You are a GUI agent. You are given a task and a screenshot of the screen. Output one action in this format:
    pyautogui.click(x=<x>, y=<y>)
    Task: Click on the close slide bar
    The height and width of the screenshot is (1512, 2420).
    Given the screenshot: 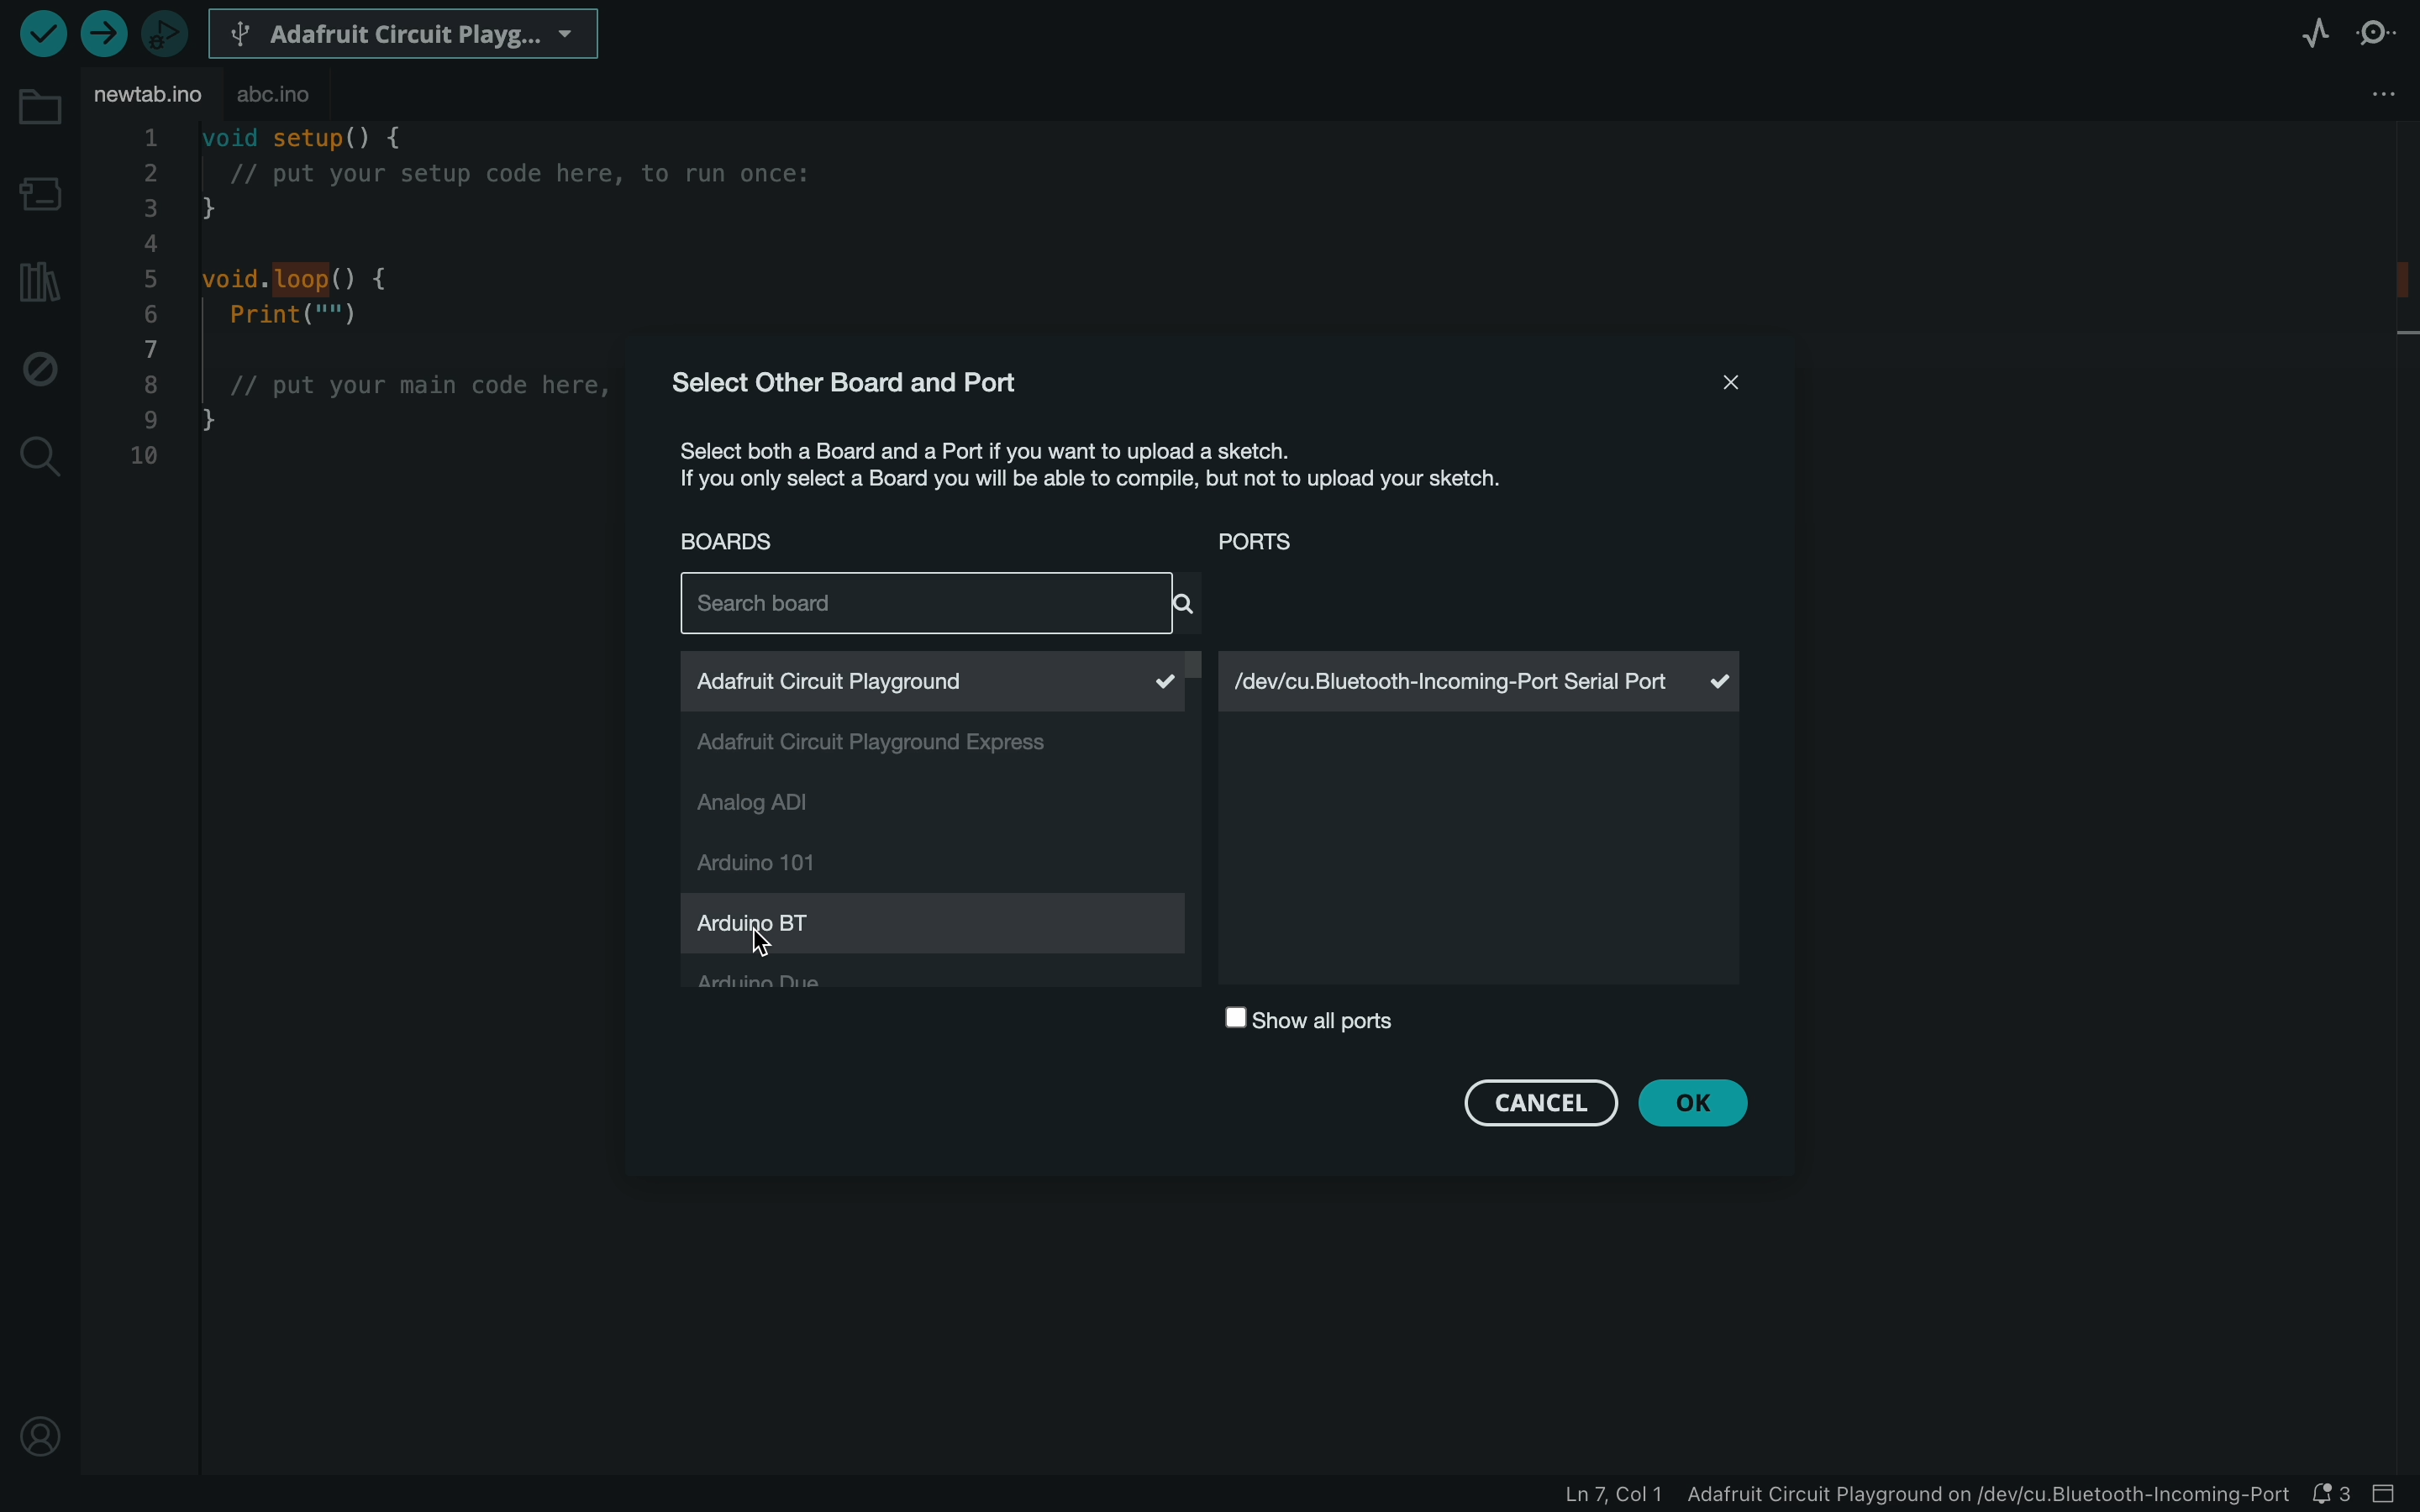 What is the action you would take?
    pyautogui.click(x=2394, y=1495)
    